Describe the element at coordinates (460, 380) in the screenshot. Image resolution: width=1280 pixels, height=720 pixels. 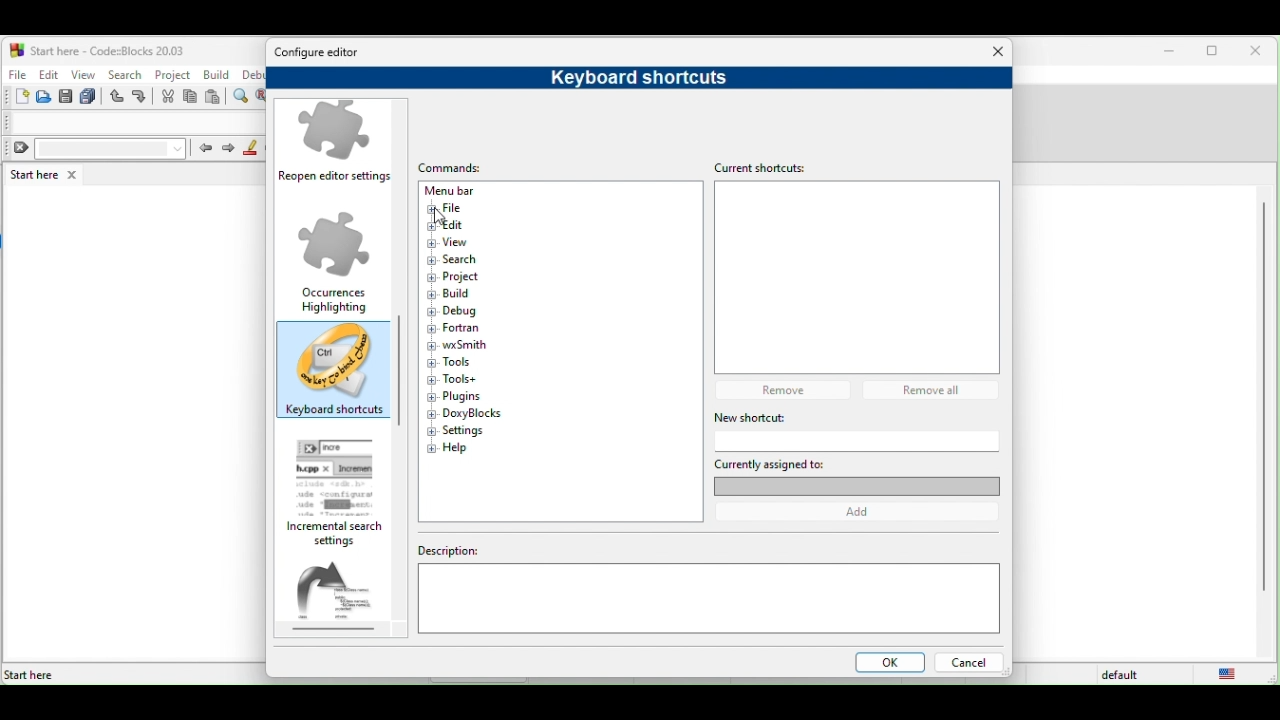
I see `tool+` at that location.